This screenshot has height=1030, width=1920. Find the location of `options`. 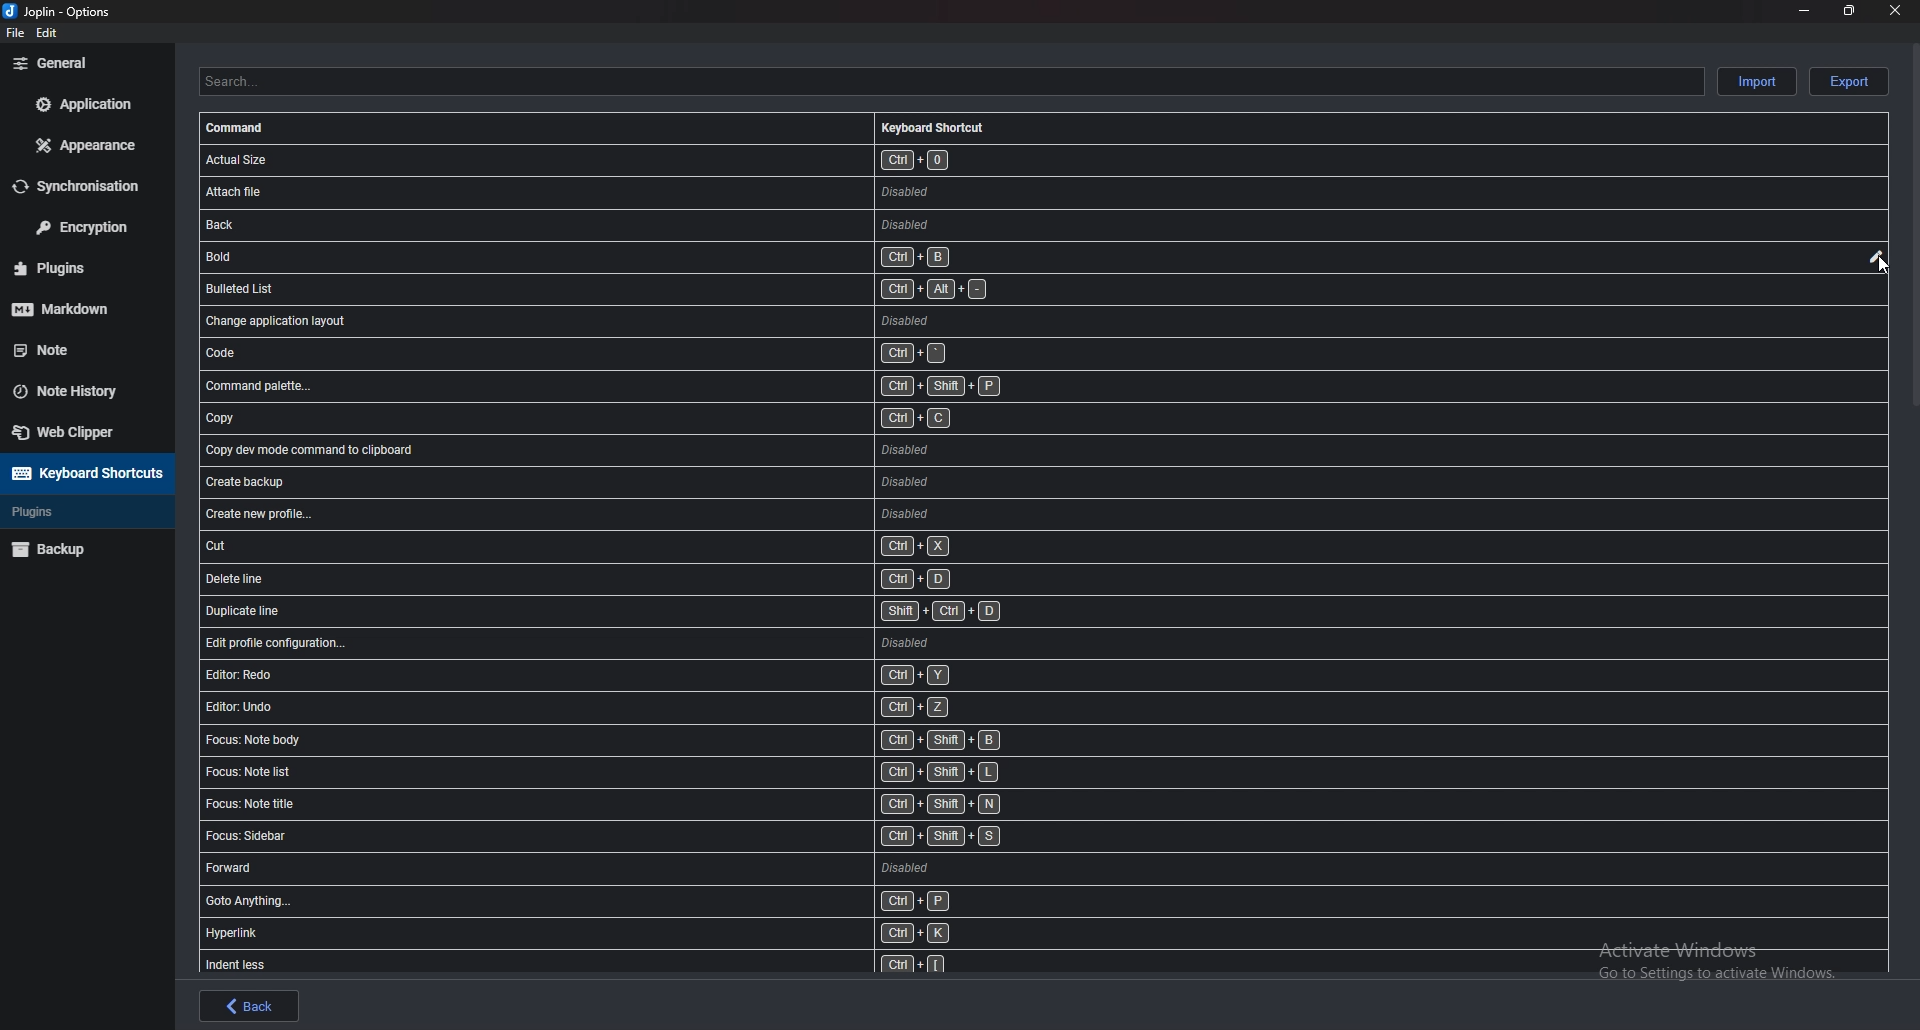

options is located at coordinates (60, 11).